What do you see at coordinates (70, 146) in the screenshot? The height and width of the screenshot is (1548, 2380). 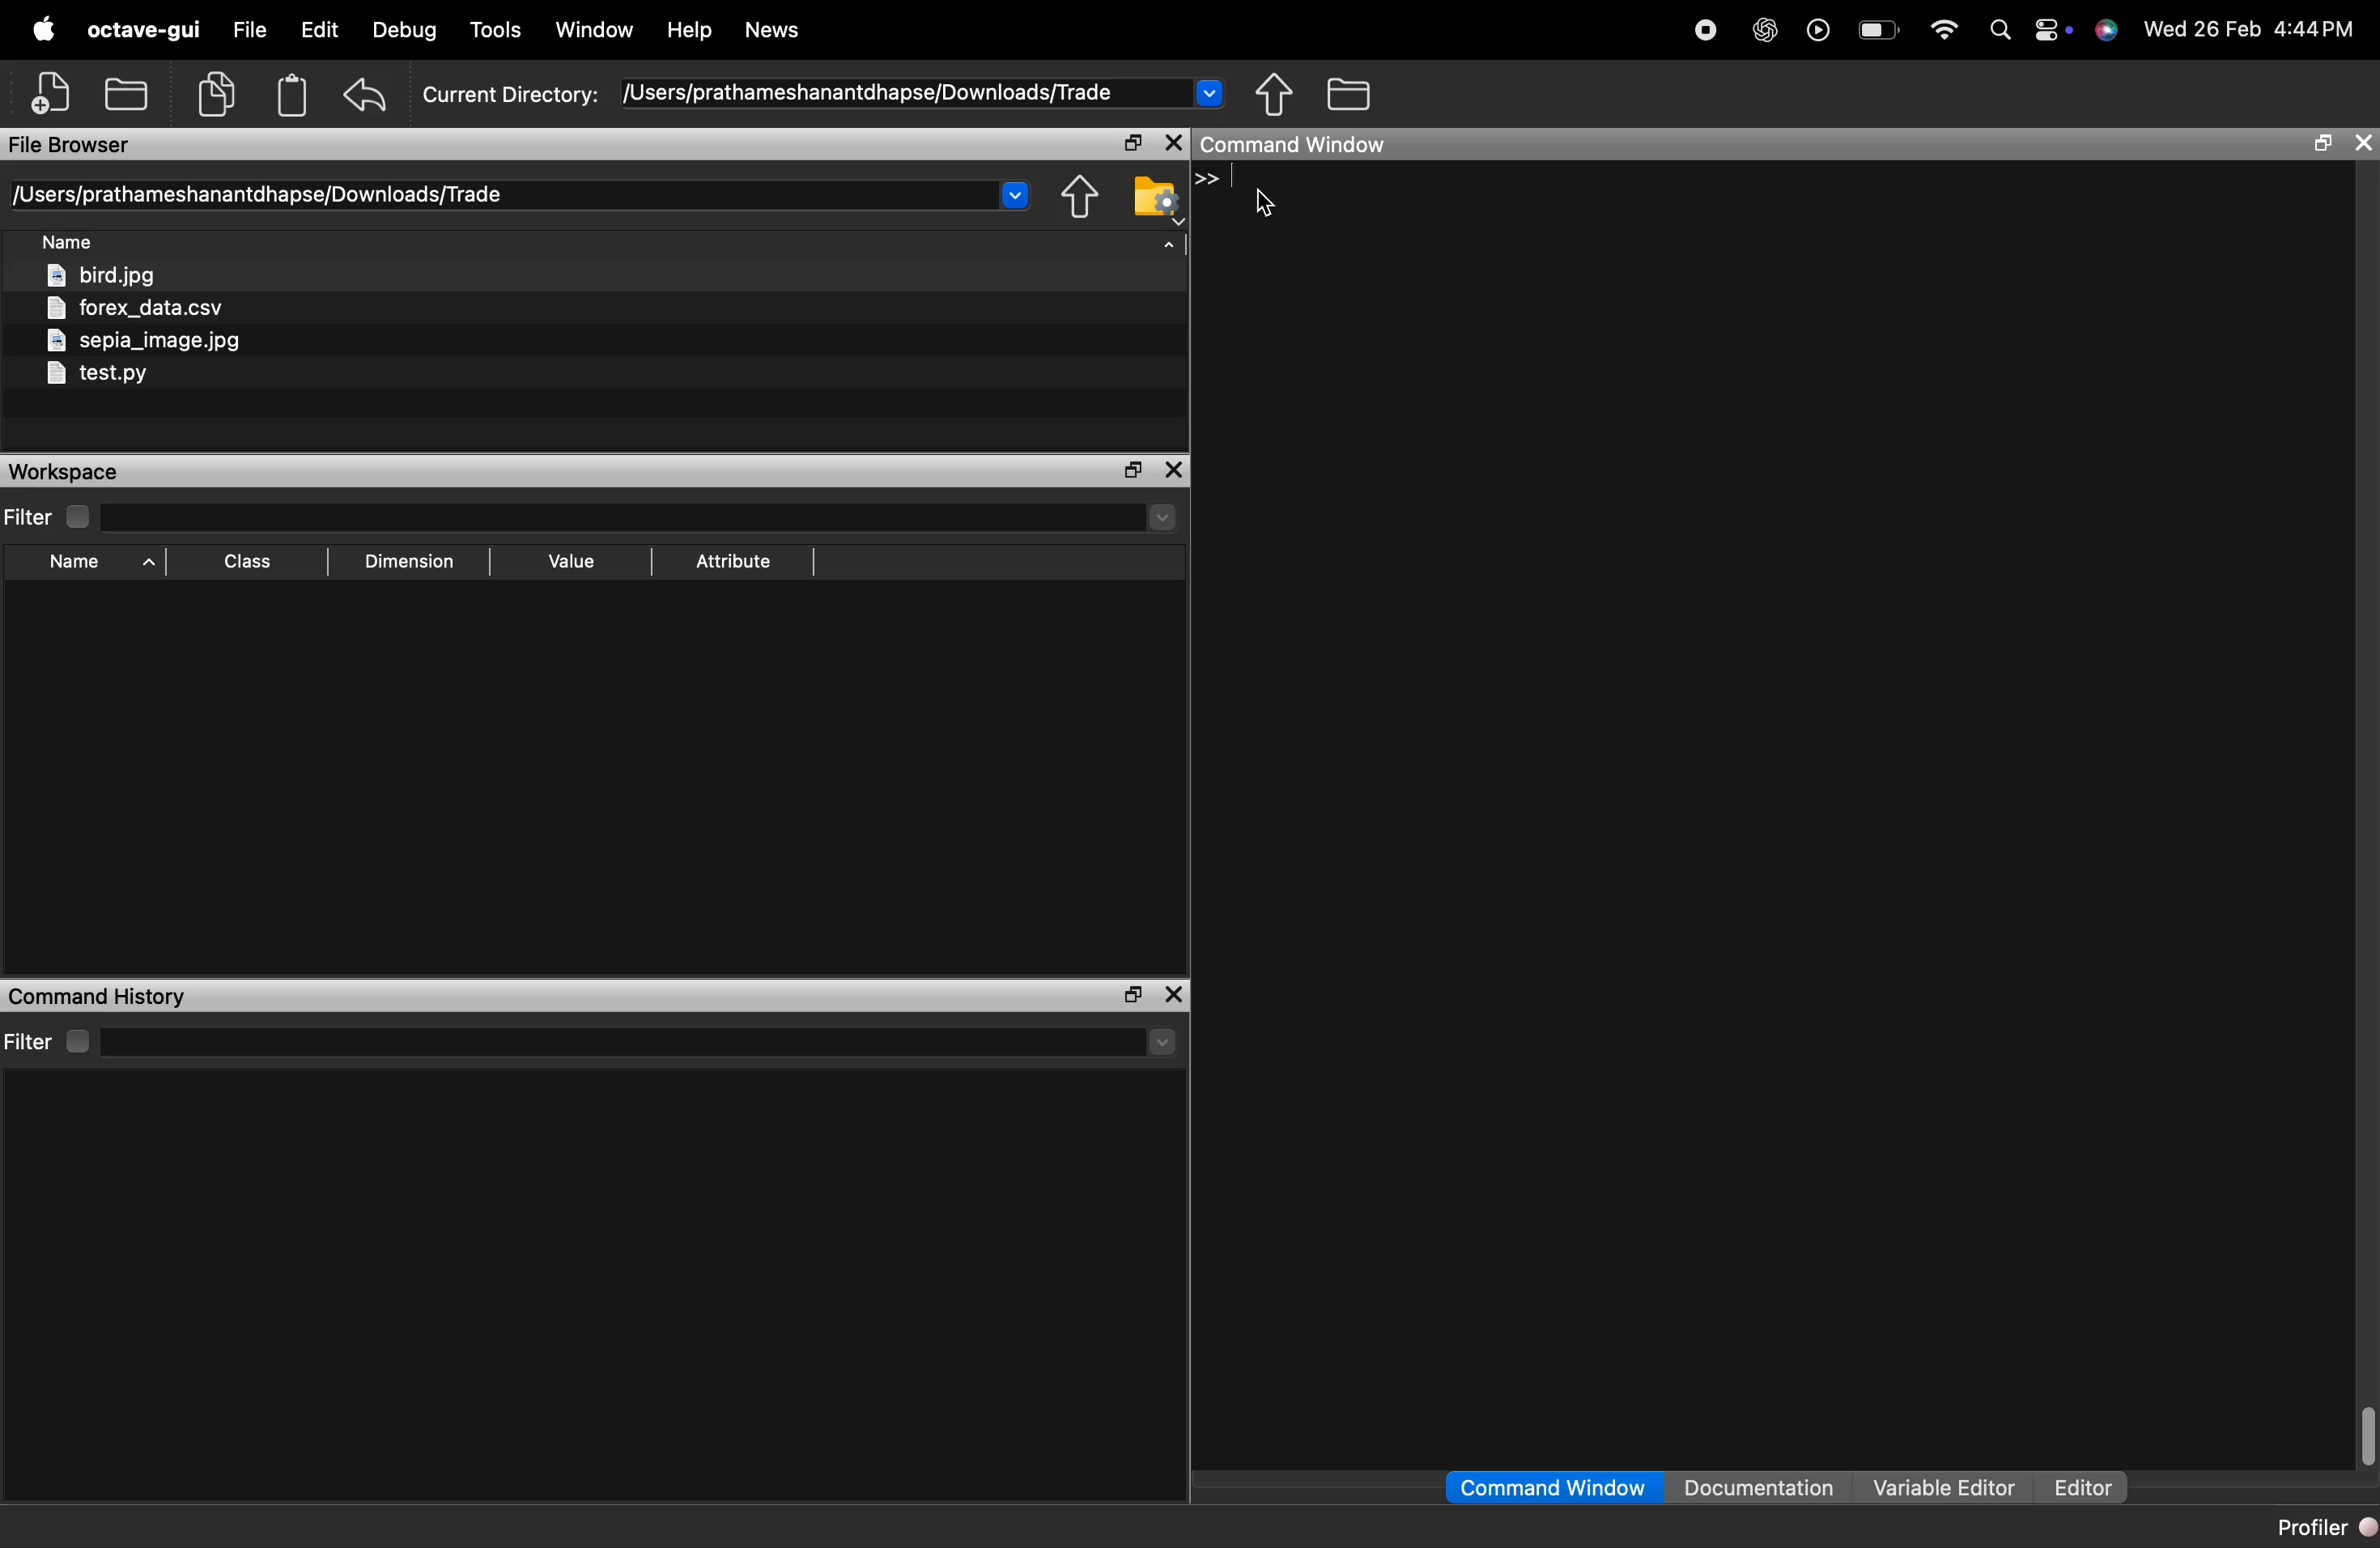 I see `File Browser
Bi ini. 6` at bounding box center [70, 146].